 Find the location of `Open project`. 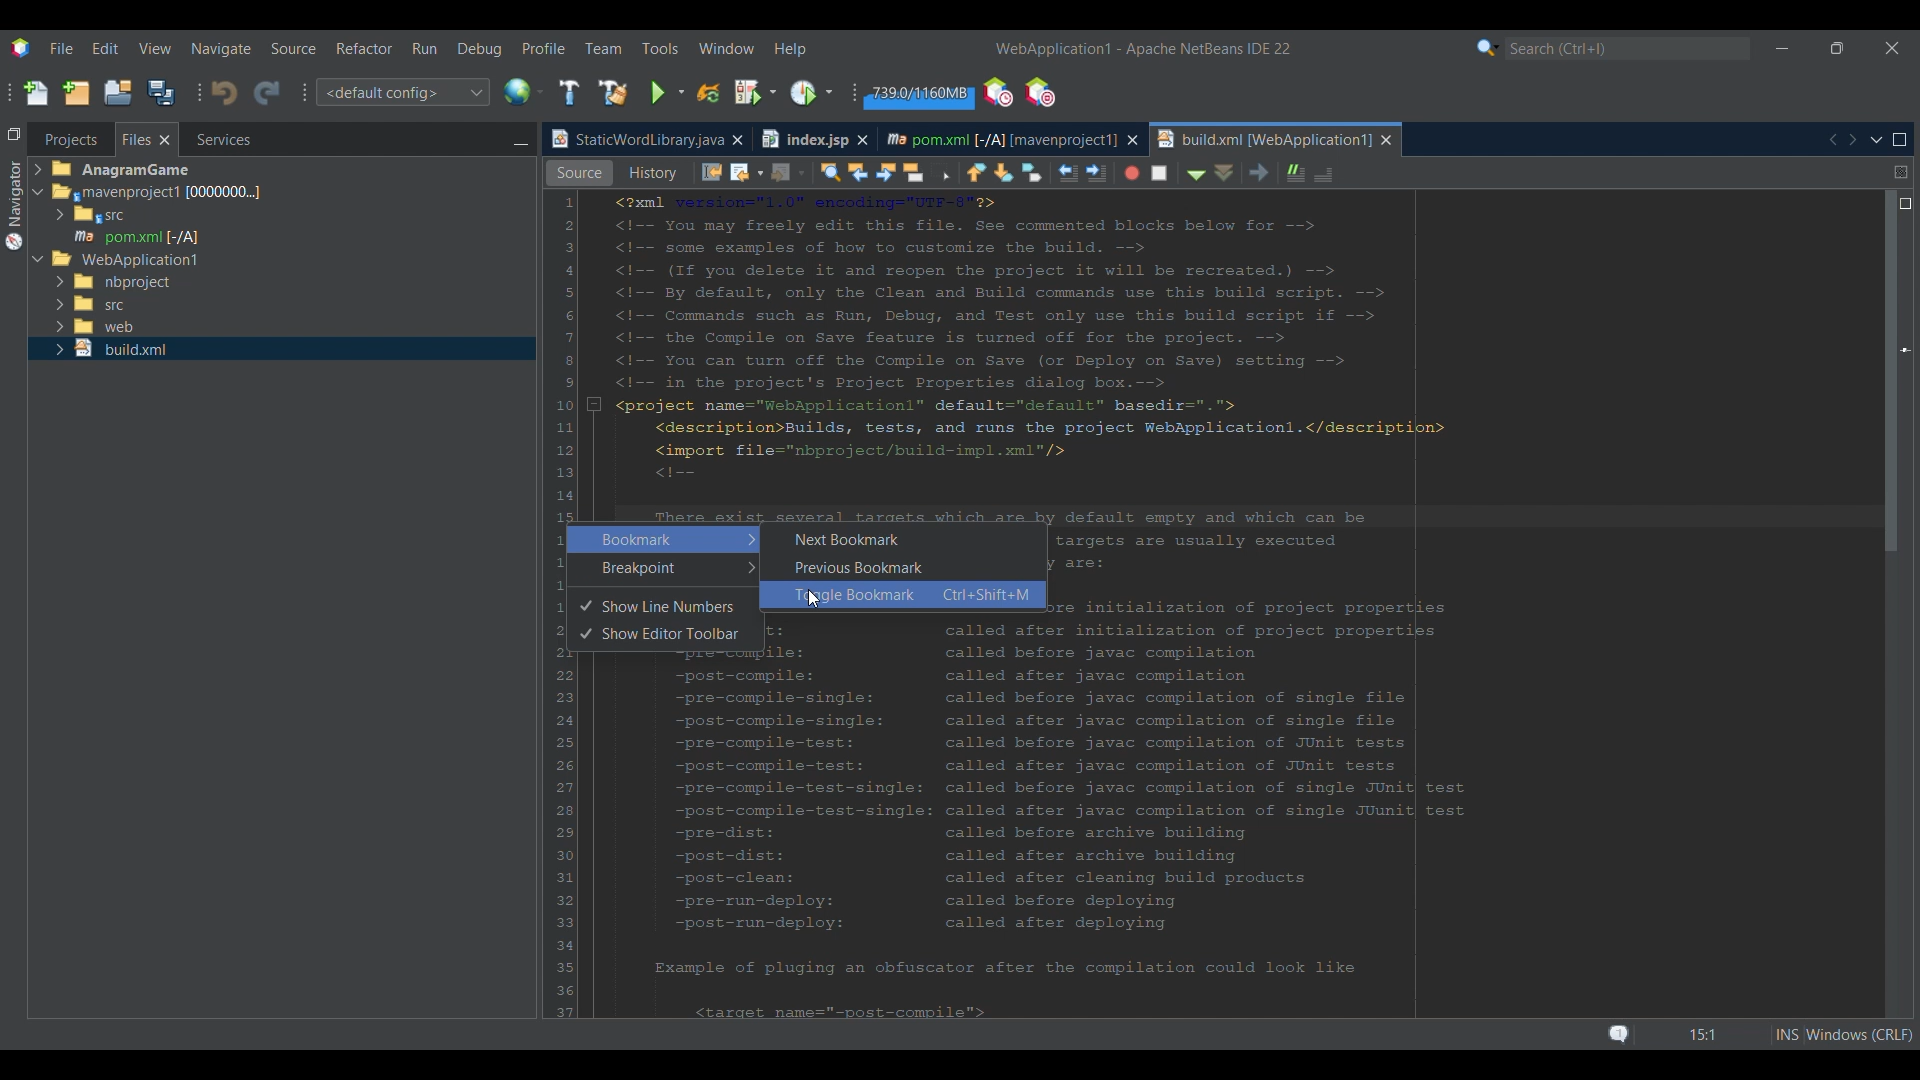

Open project is located at coordinates (118, 92).